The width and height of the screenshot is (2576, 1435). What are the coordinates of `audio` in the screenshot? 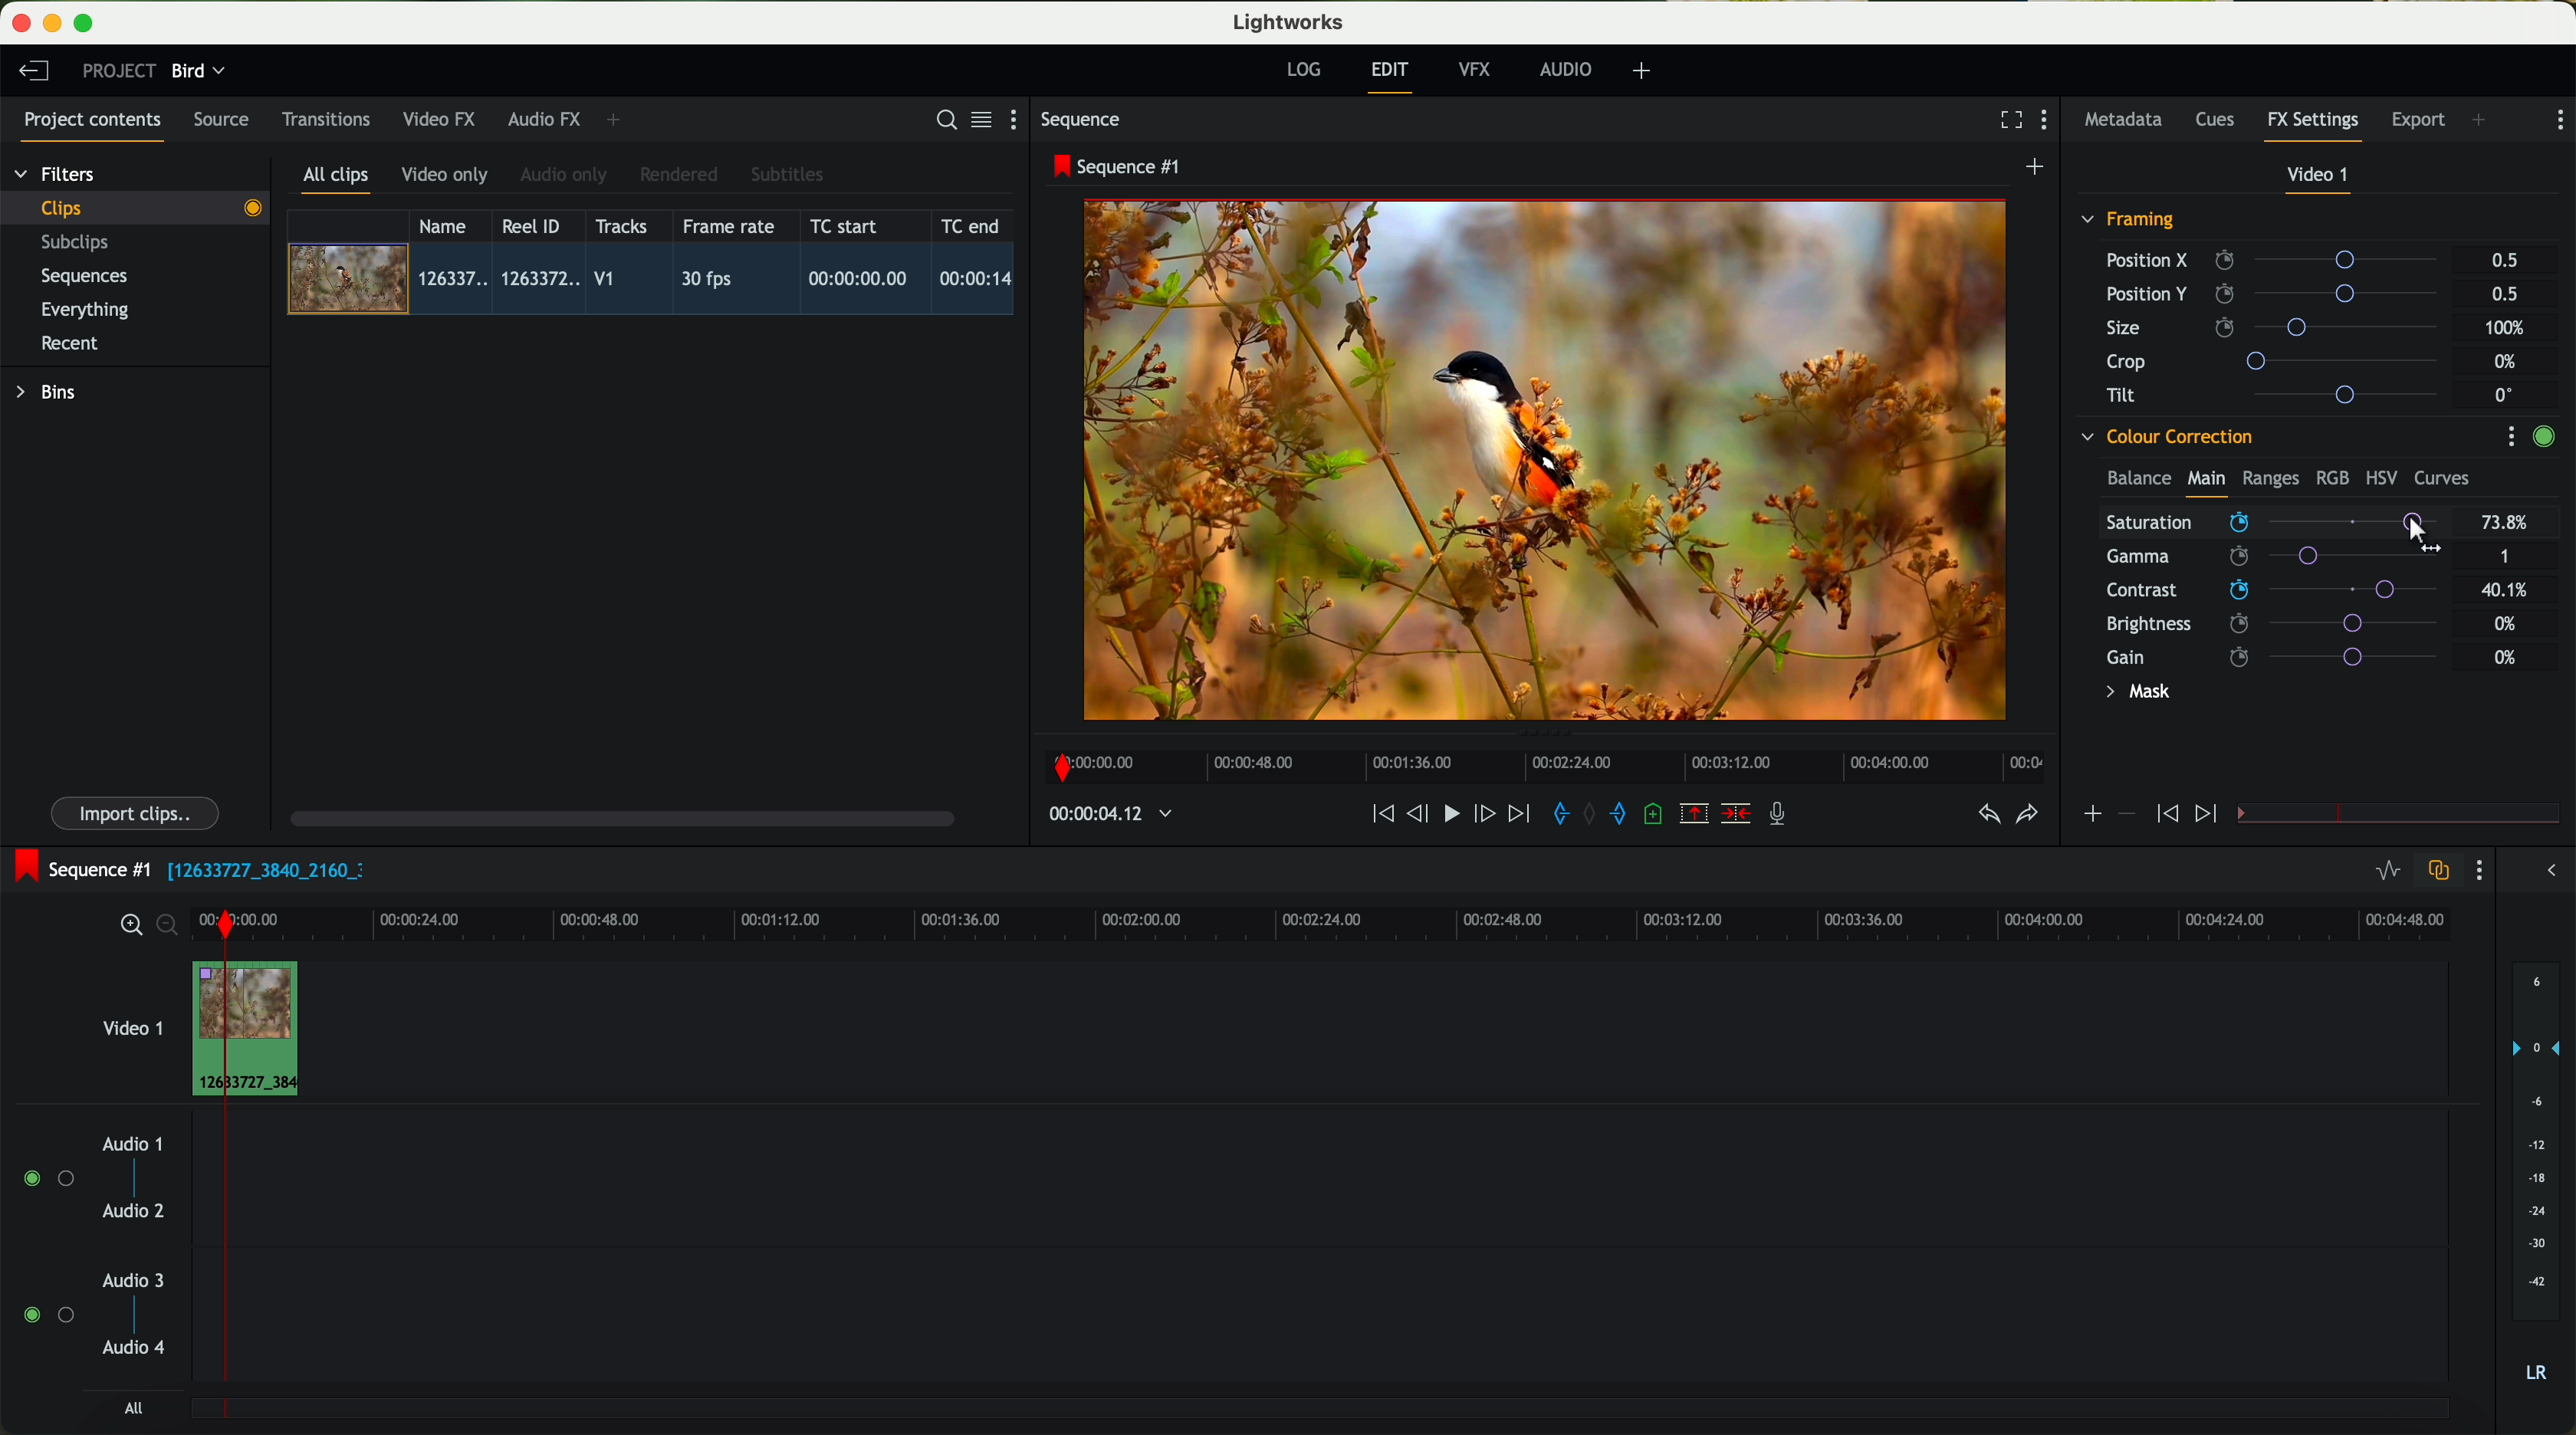 It's located at (1566, 69).